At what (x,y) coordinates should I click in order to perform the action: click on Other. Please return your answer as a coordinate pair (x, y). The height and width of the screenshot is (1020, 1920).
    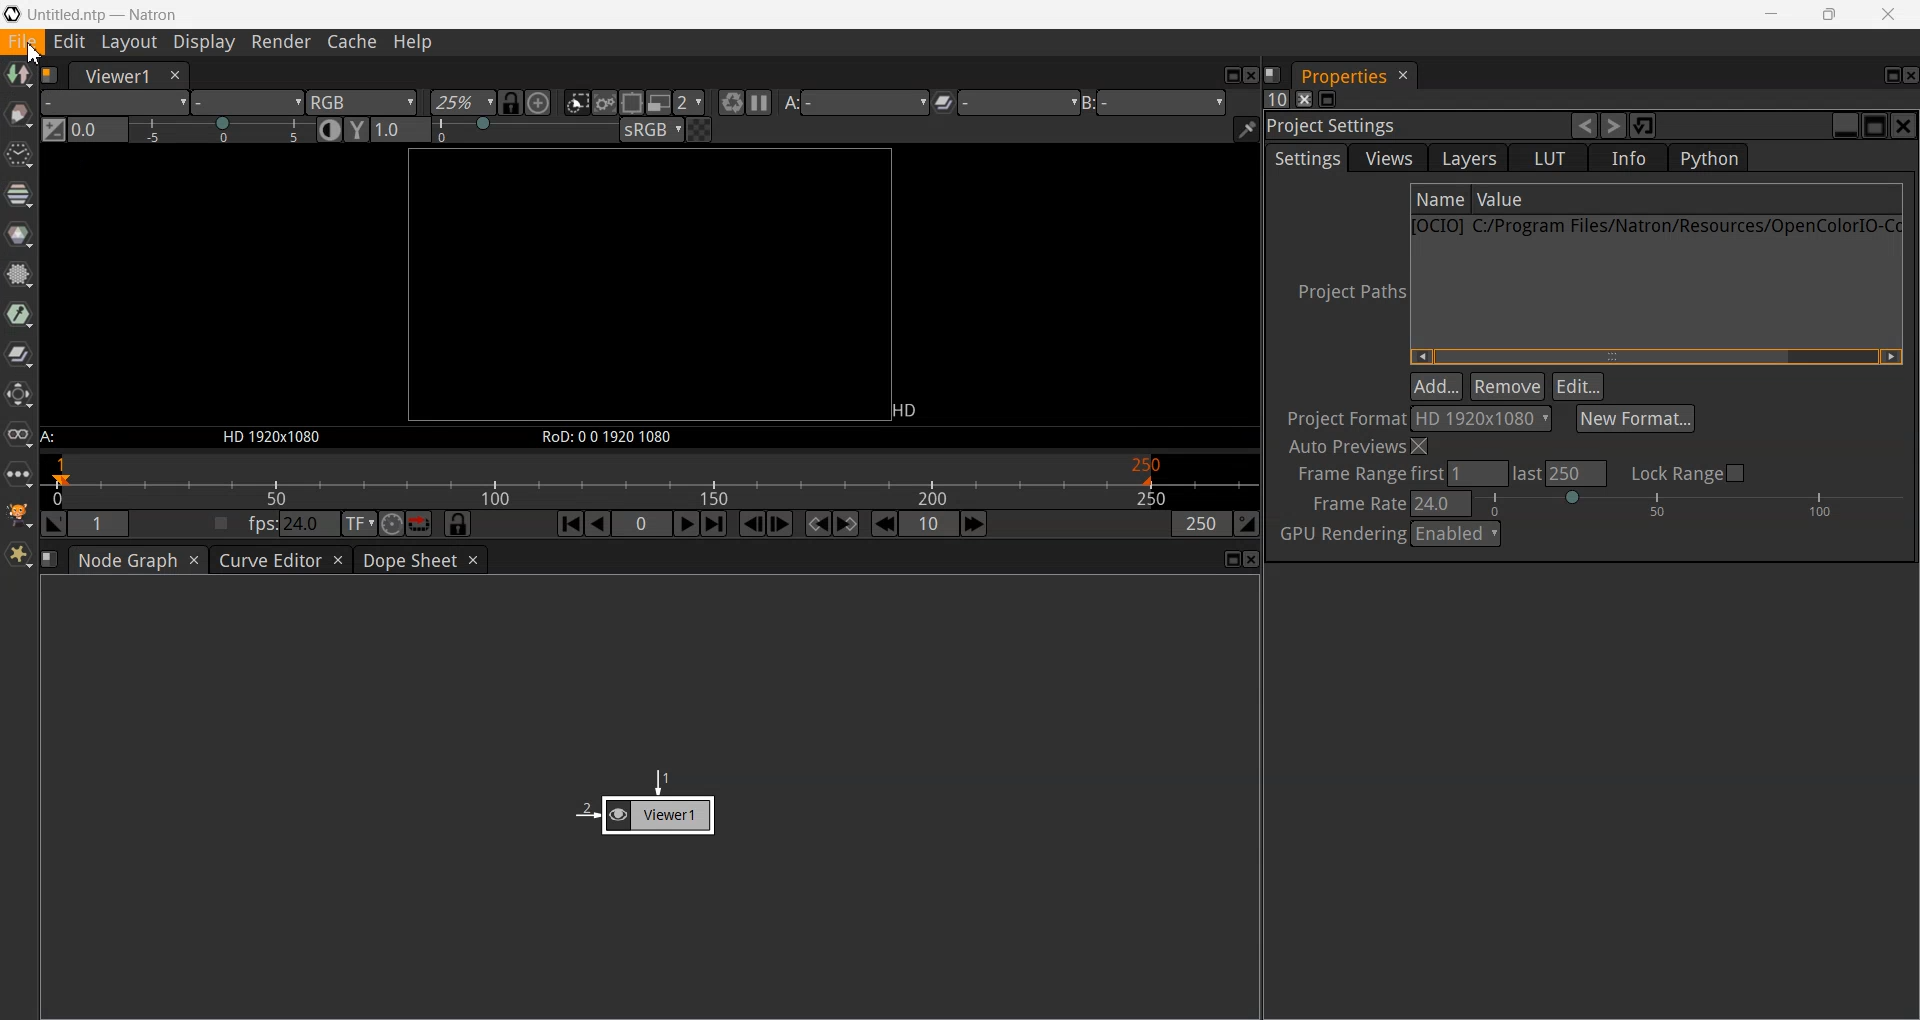
    Looking at the image, I should click on (19, 474).